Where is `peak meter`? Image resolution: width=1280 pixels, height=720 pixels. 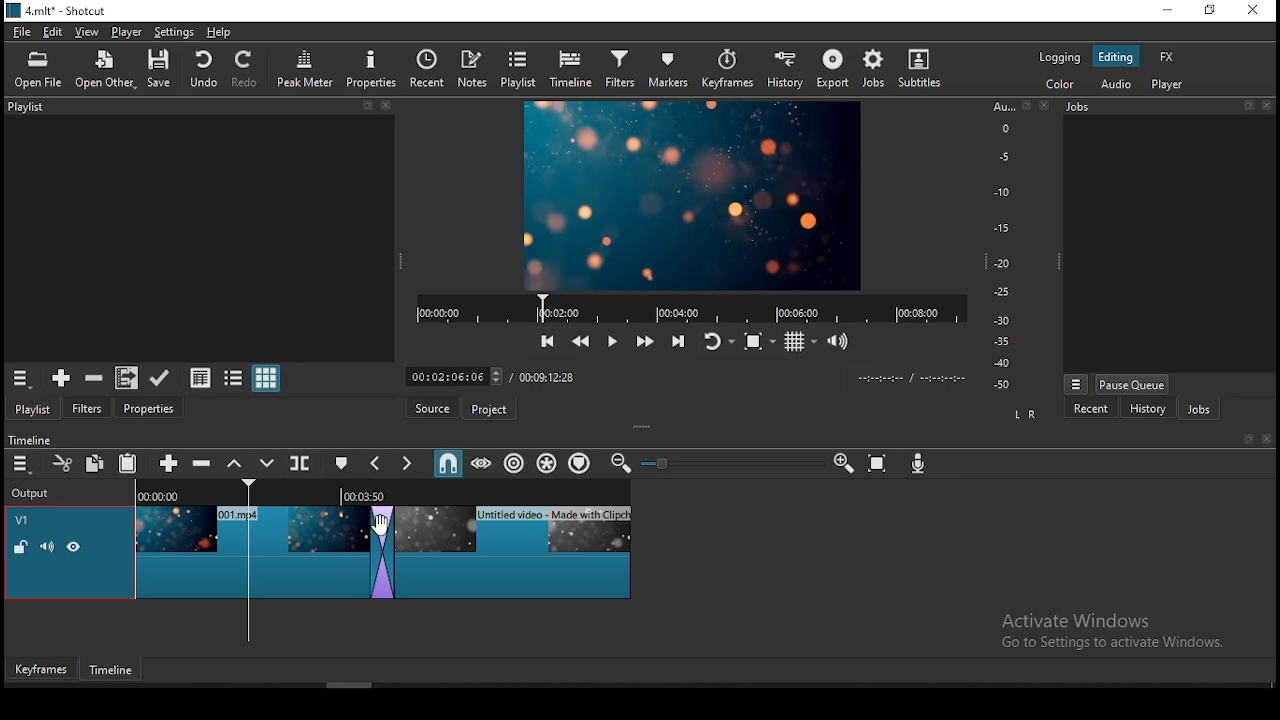
peak meter is located at coordinates (307, 68).